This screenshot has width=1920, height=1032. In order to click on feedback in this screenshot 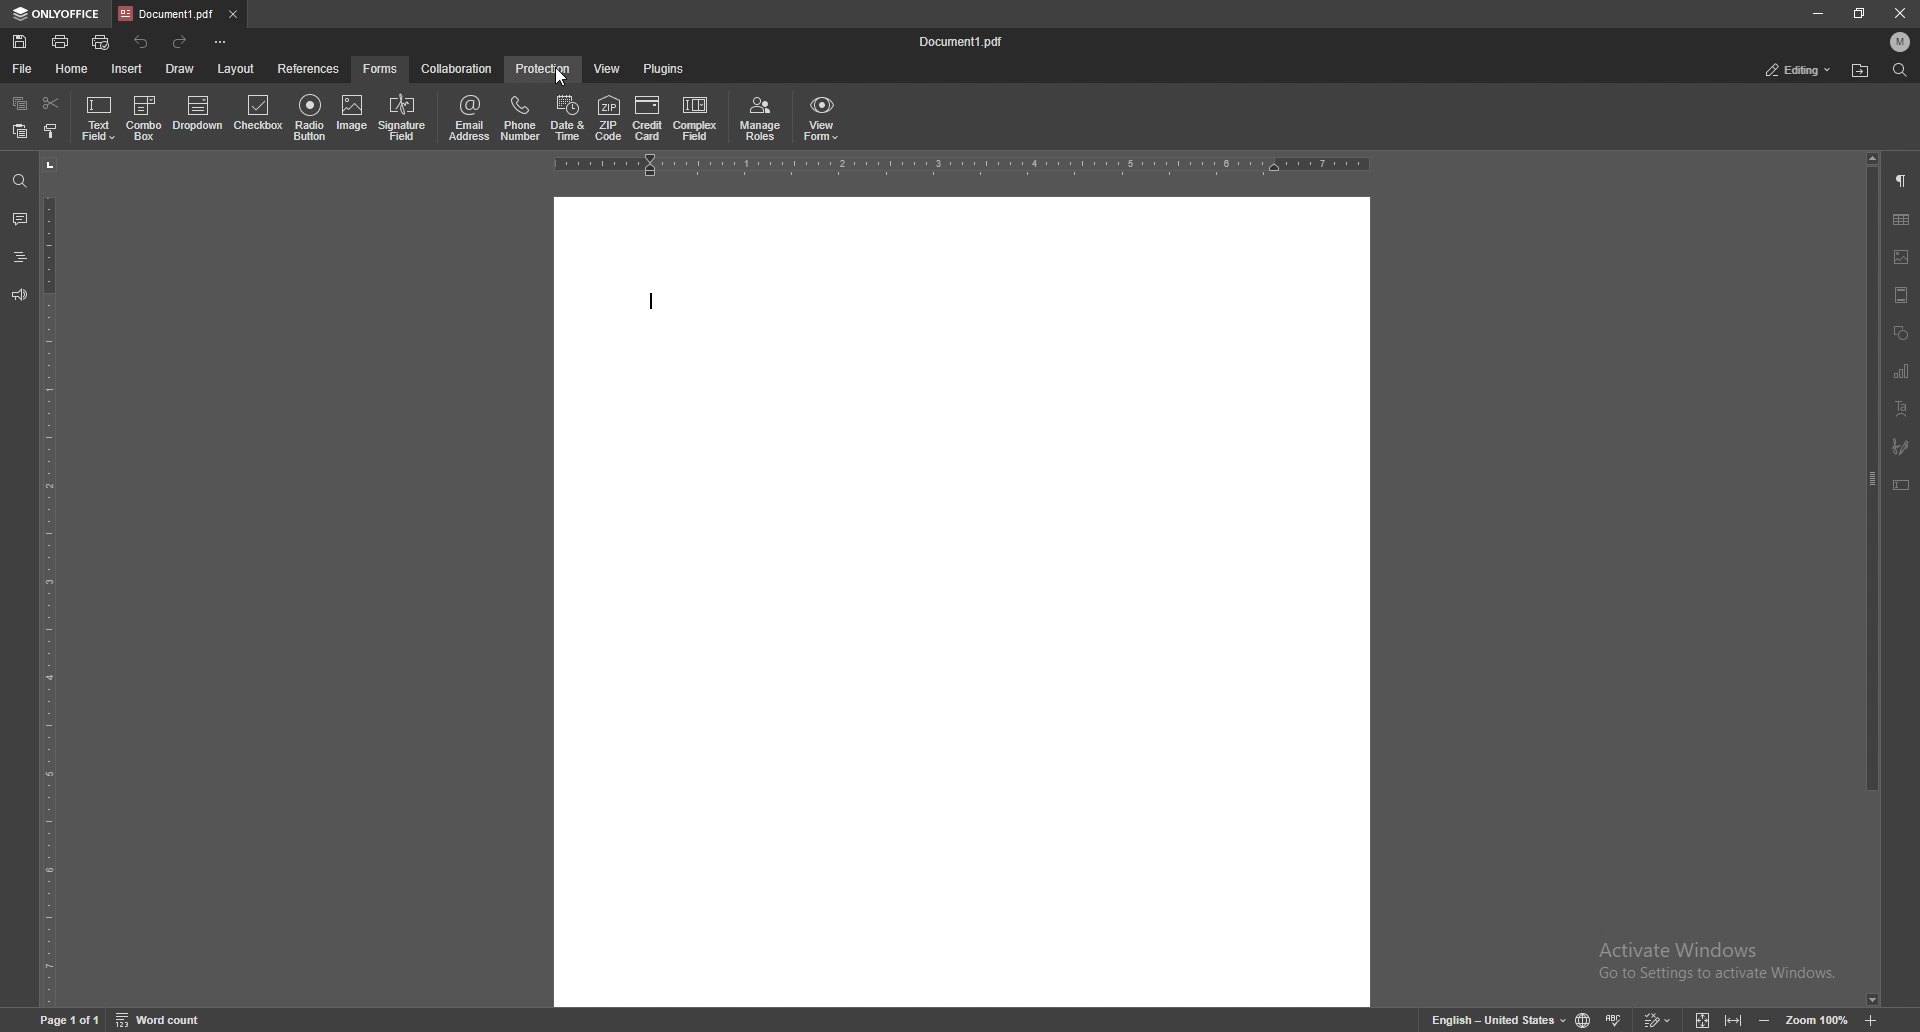, I will do `click(18, 296)`.